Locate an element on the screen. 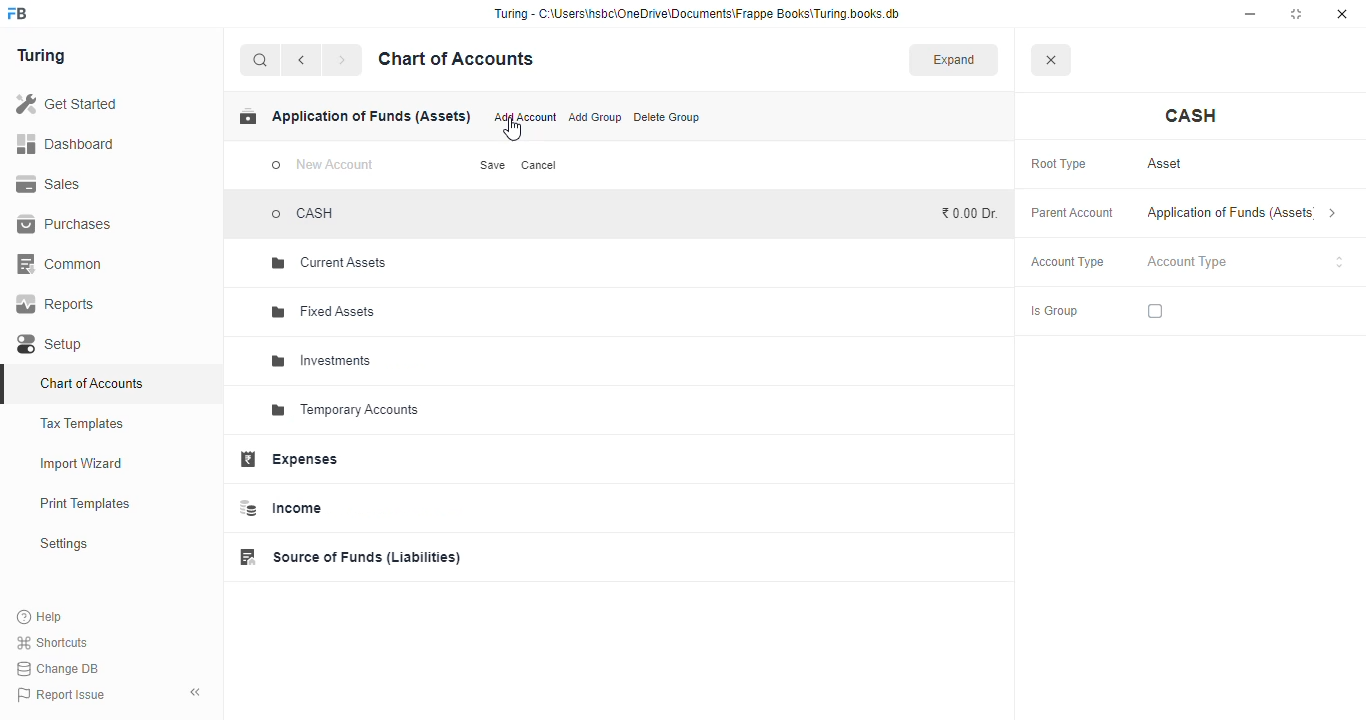 This screenshot has height=720, width=1366. save is located at coordinates (493, 165).